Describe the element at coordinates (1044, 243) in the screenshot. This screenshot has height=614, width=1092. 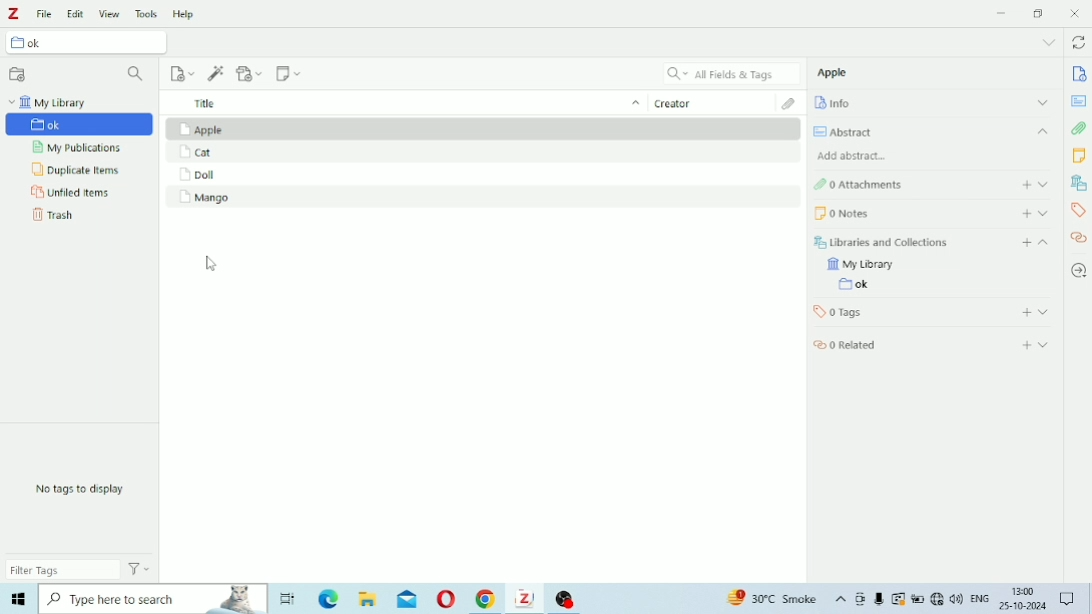
I see `Collapse section` at that location.